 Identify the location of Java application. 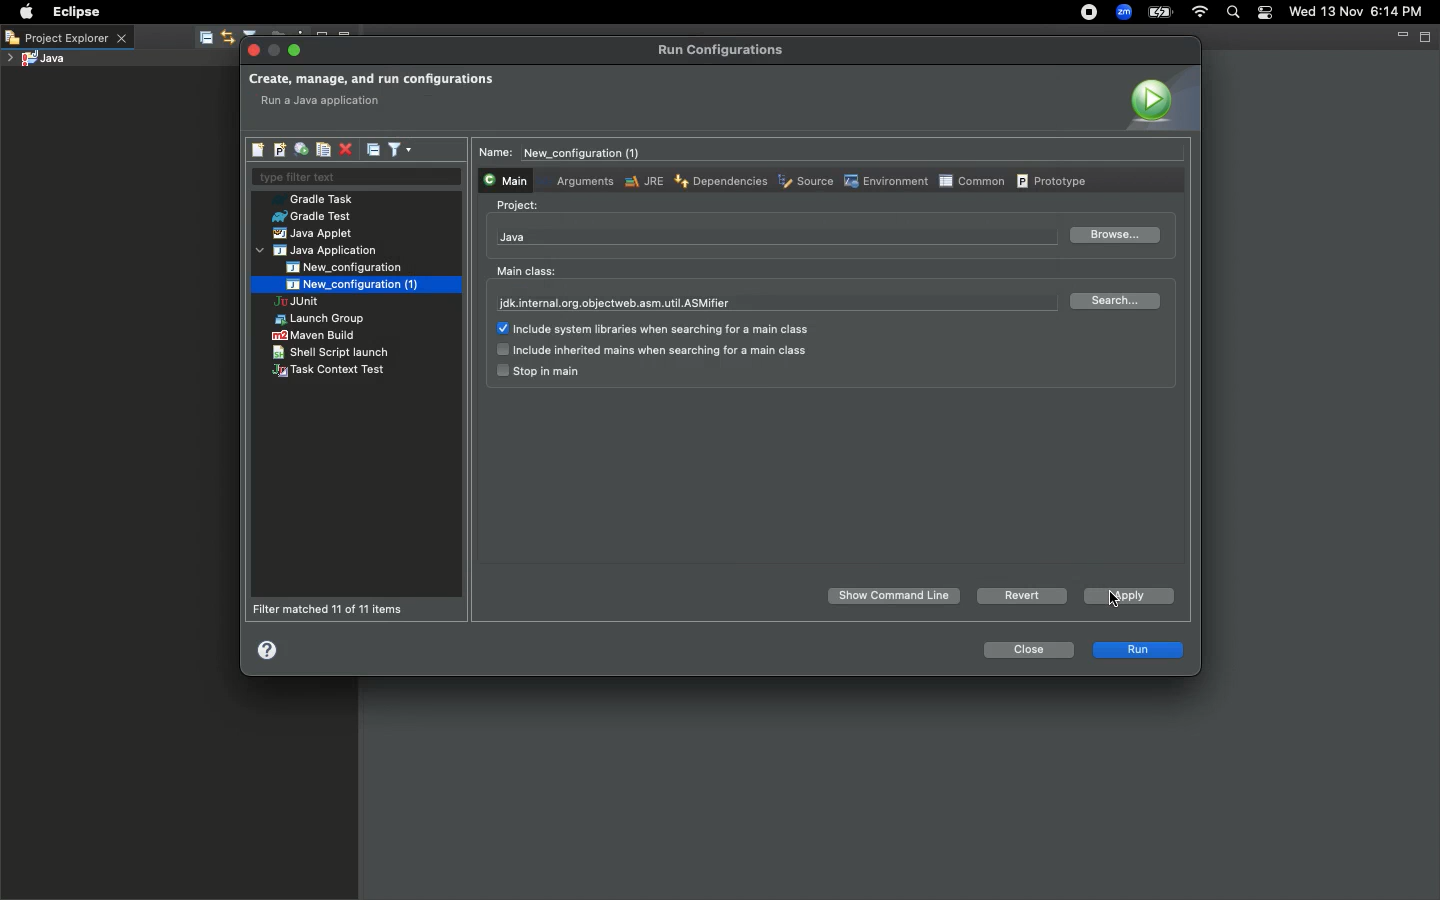
(319, 251).